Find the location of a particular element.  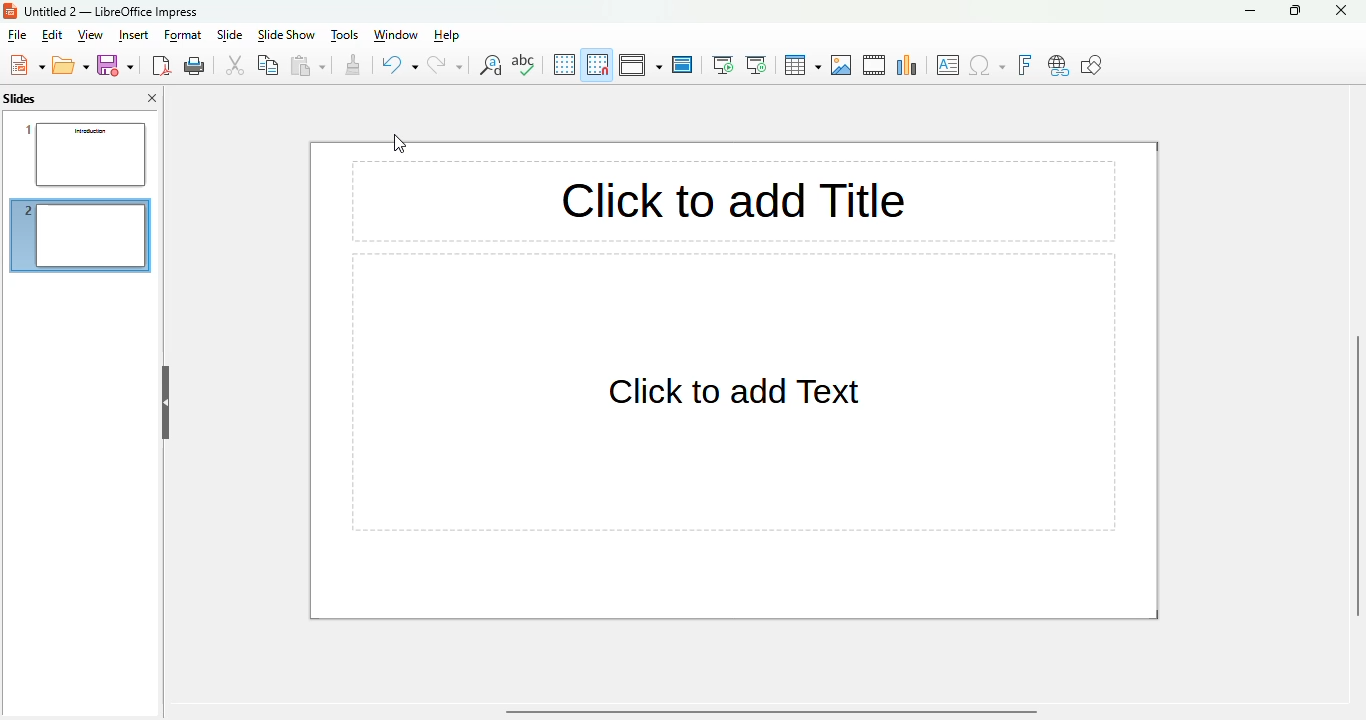

start from current slide is located at coordinates (756, 65).